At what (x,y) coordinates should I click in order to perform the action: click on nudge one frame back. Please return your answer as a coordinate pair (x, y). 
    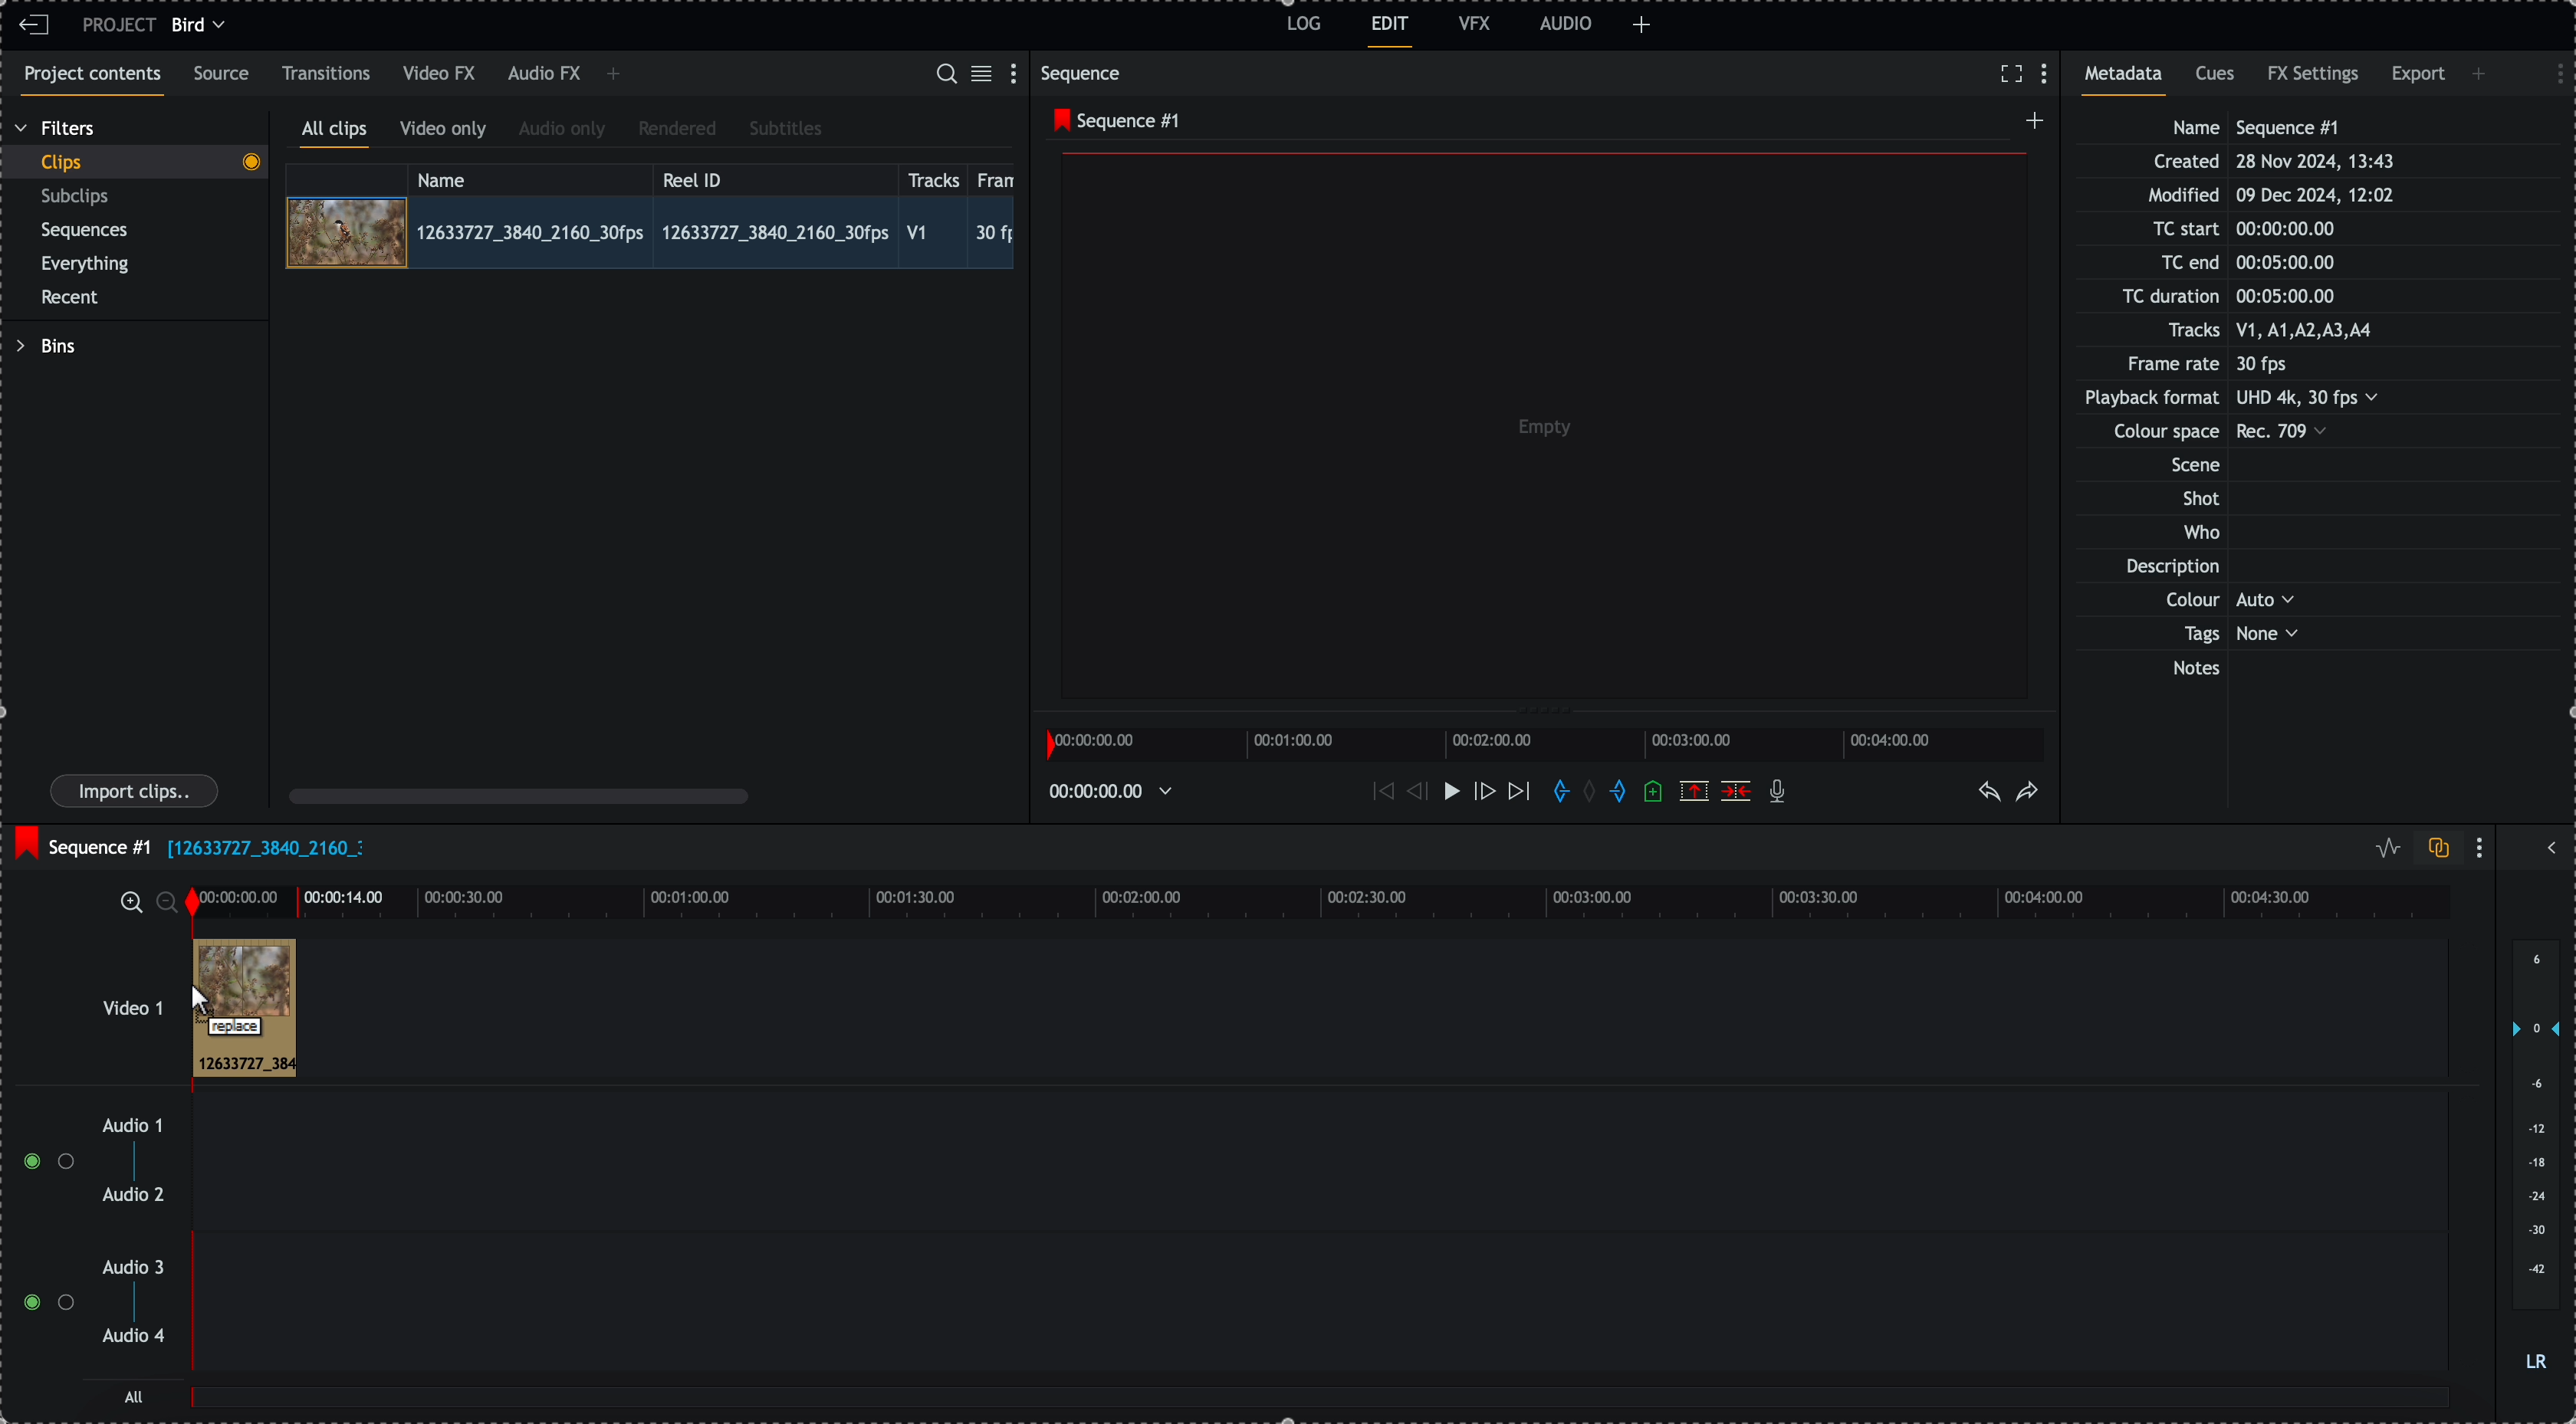
    Looking at the image, I should click on (1412, 790).